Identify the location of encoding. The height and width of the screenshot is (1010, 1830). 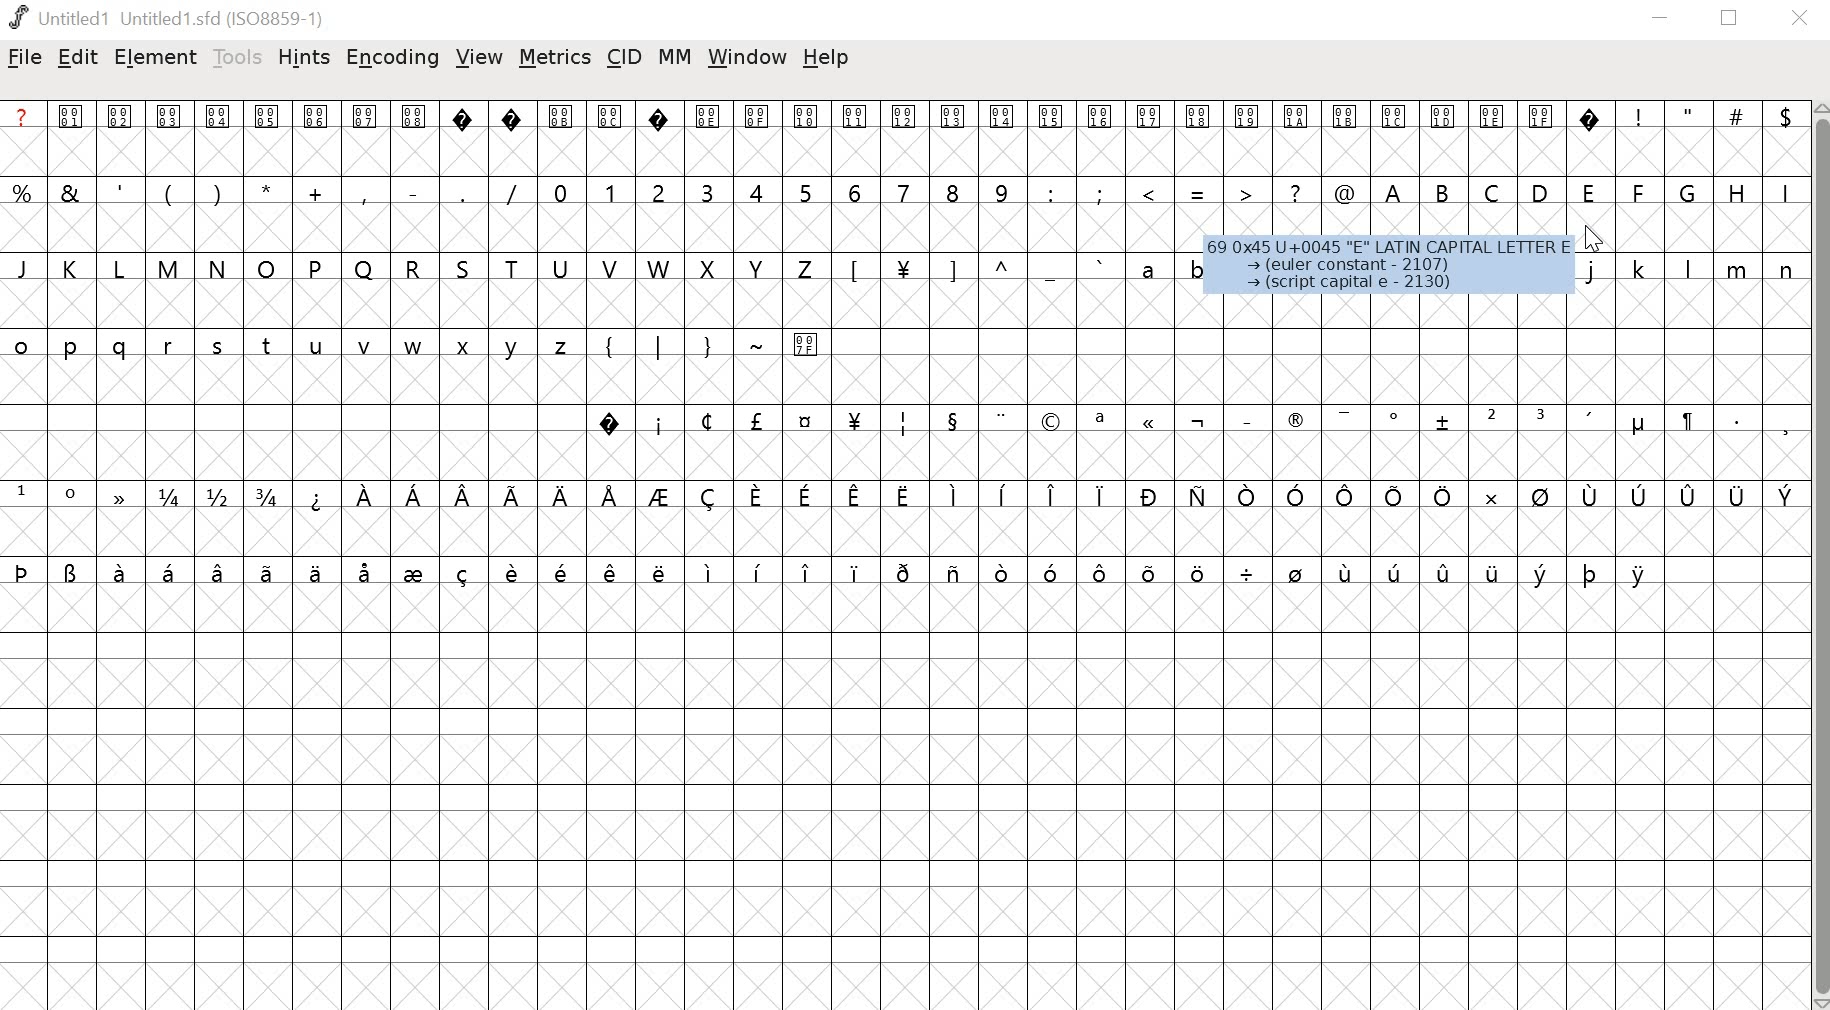
(393, 58).